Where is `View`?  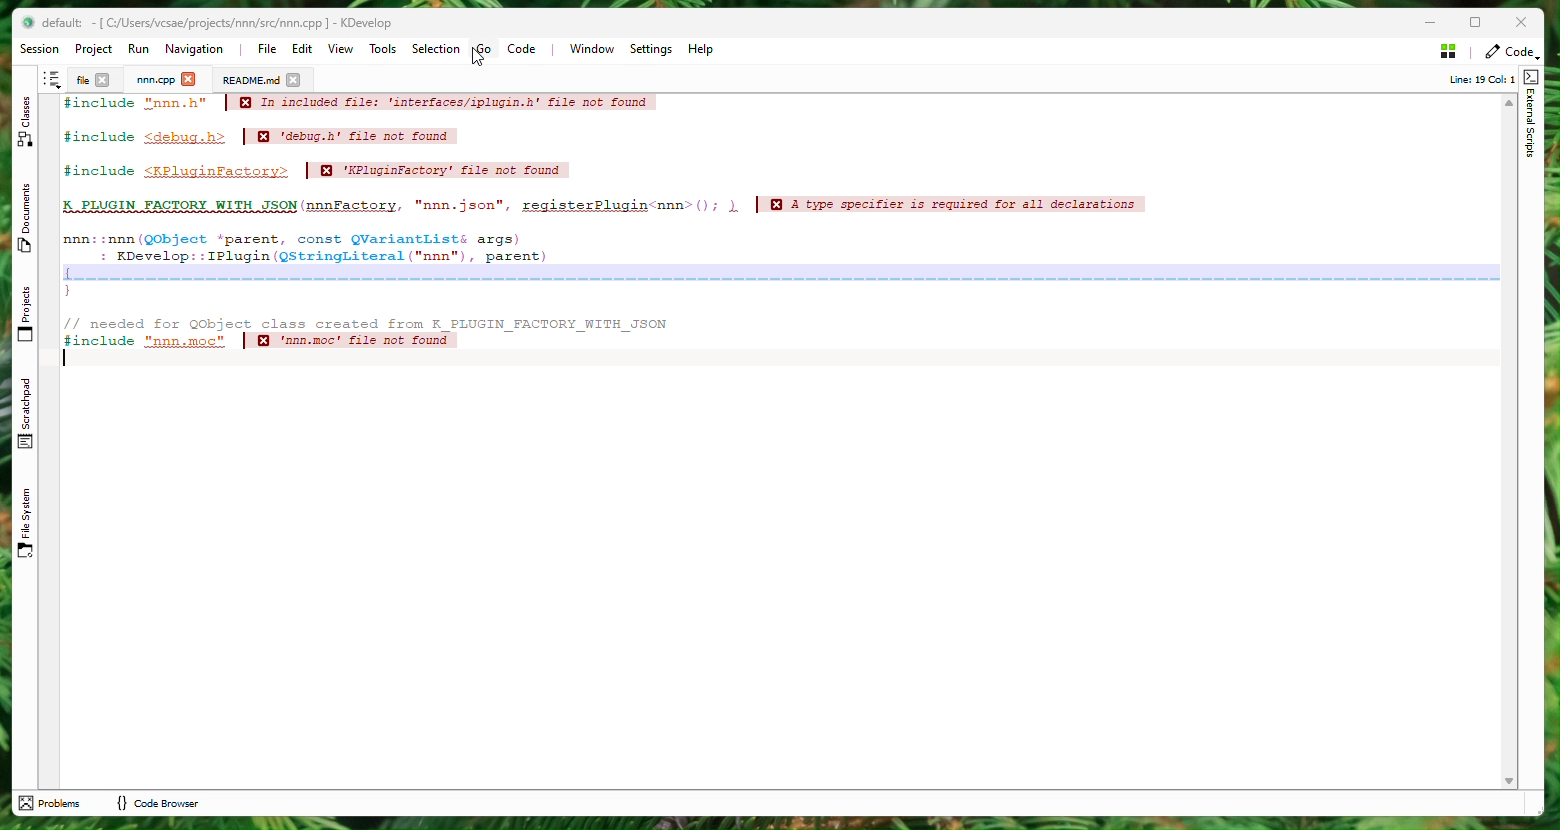
View is located at coordinates (342, 49).